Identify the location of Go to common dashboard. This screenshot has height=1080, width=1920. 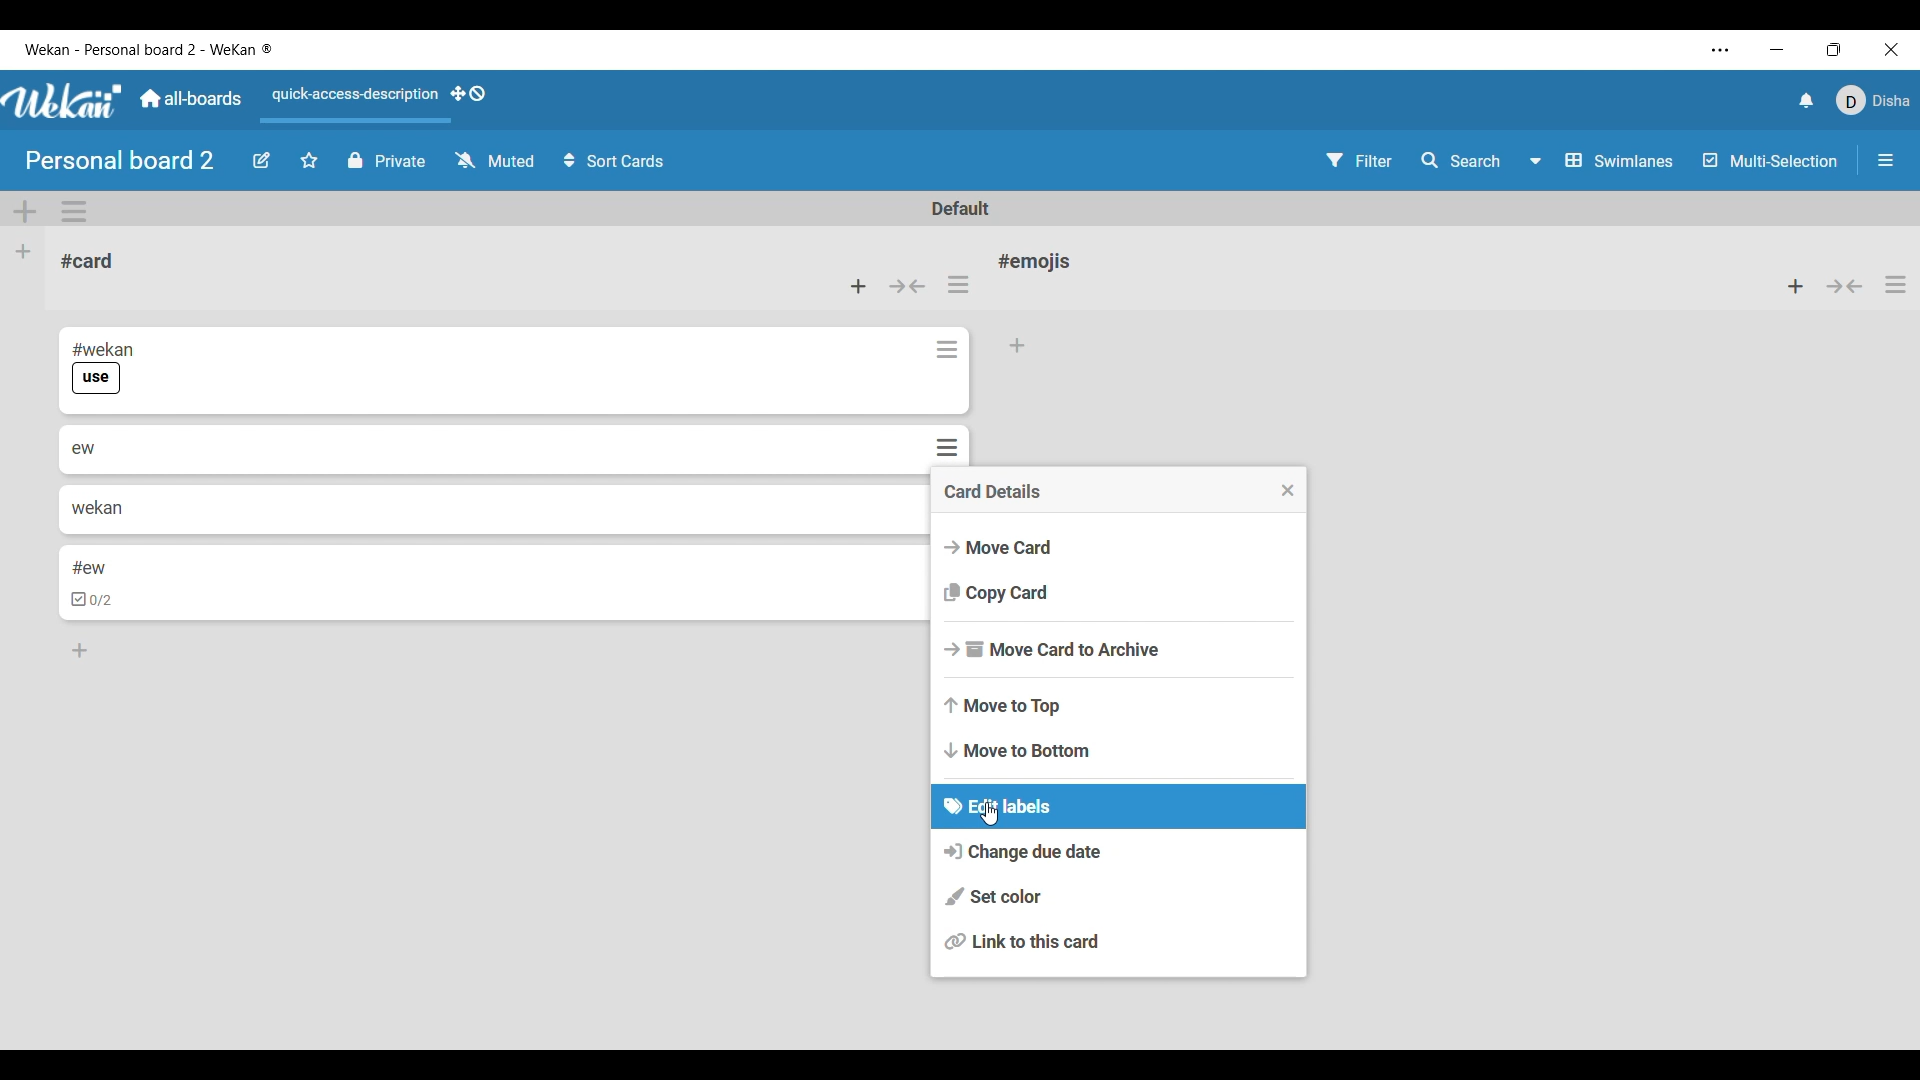
(191, 98).